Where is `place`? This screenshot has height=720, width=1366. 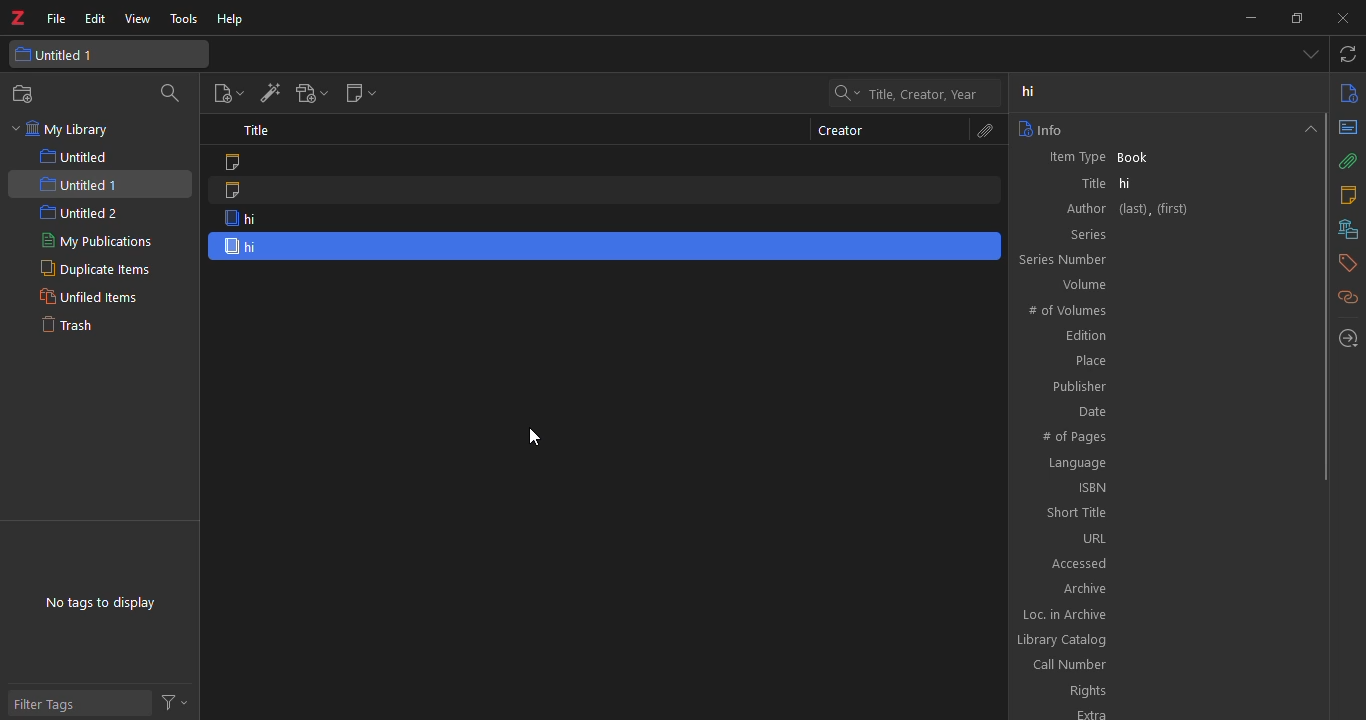 place is located at coordinates (1089, 359).